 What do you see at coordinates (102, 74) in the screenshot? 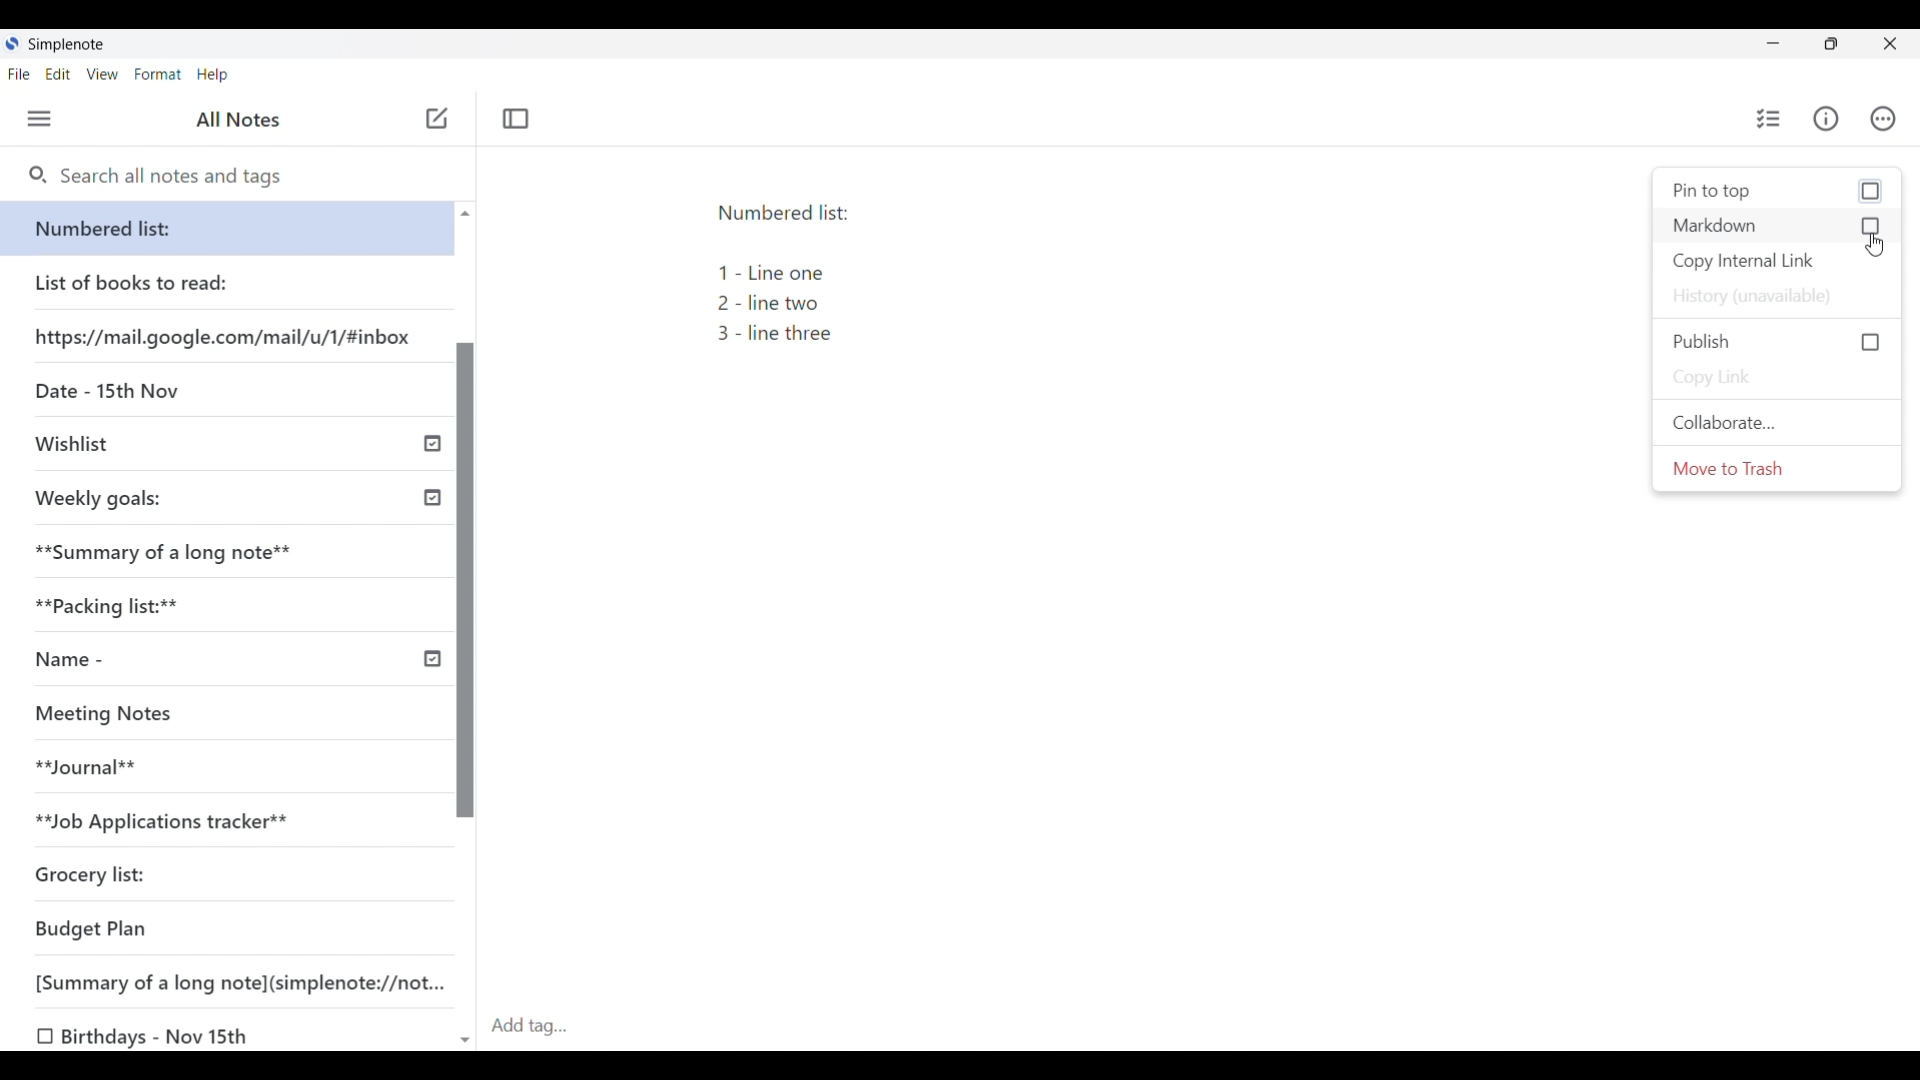
I see `View menu` at bounding box center [102, 74].